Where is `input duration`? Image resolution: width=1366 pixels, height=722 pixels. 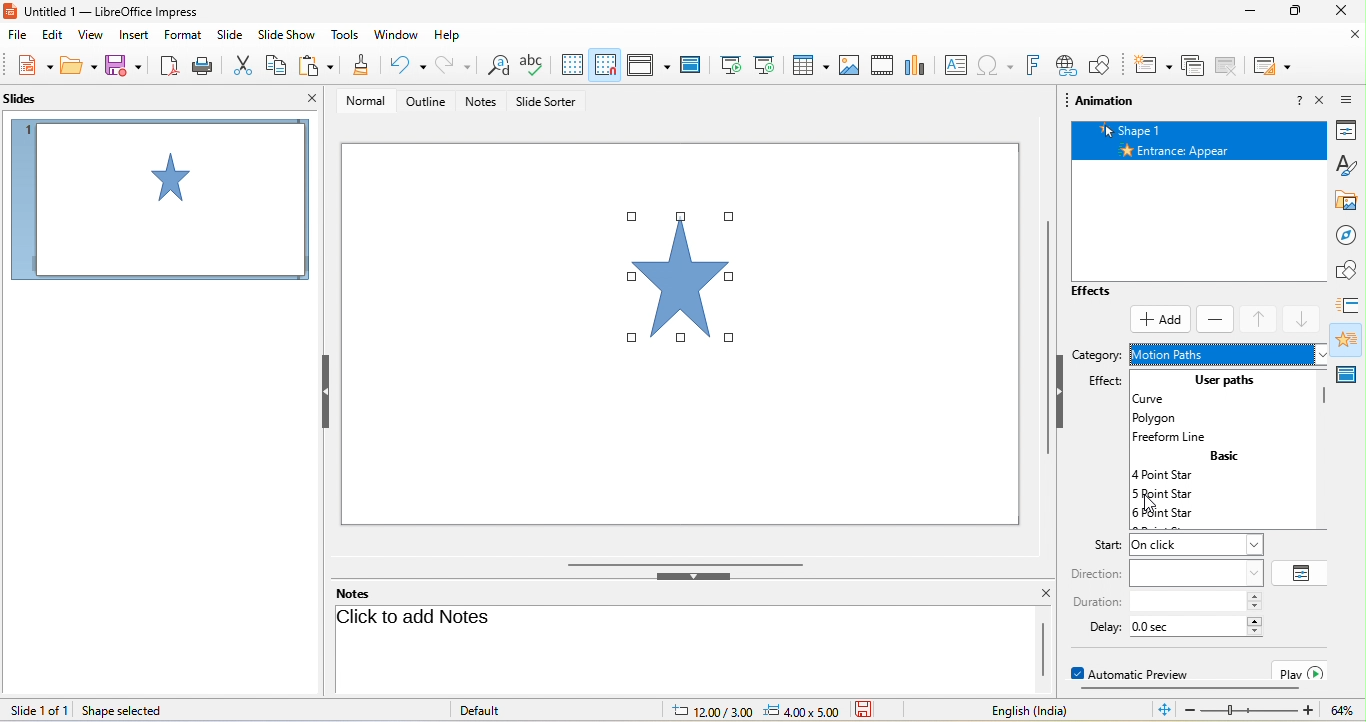
input duration is located at coordinates (1187, 602).